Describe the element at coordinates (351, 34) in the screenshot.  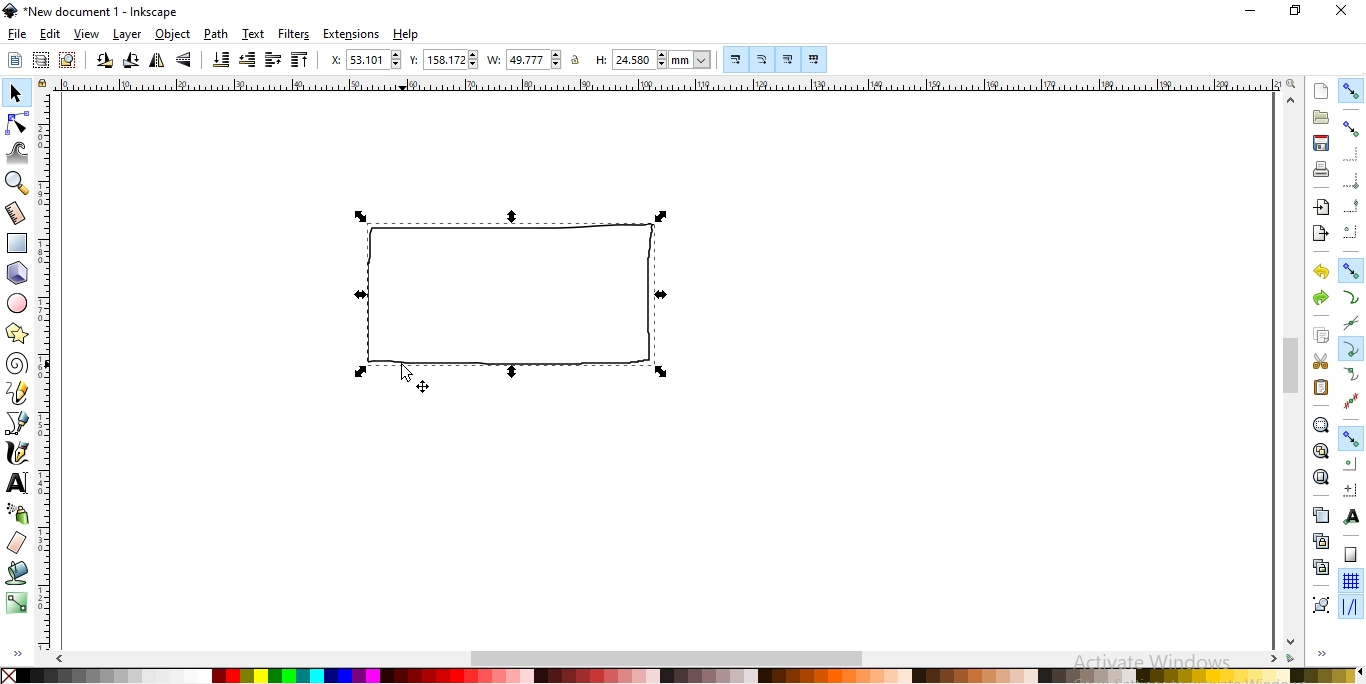
I see `extensions` at that location.